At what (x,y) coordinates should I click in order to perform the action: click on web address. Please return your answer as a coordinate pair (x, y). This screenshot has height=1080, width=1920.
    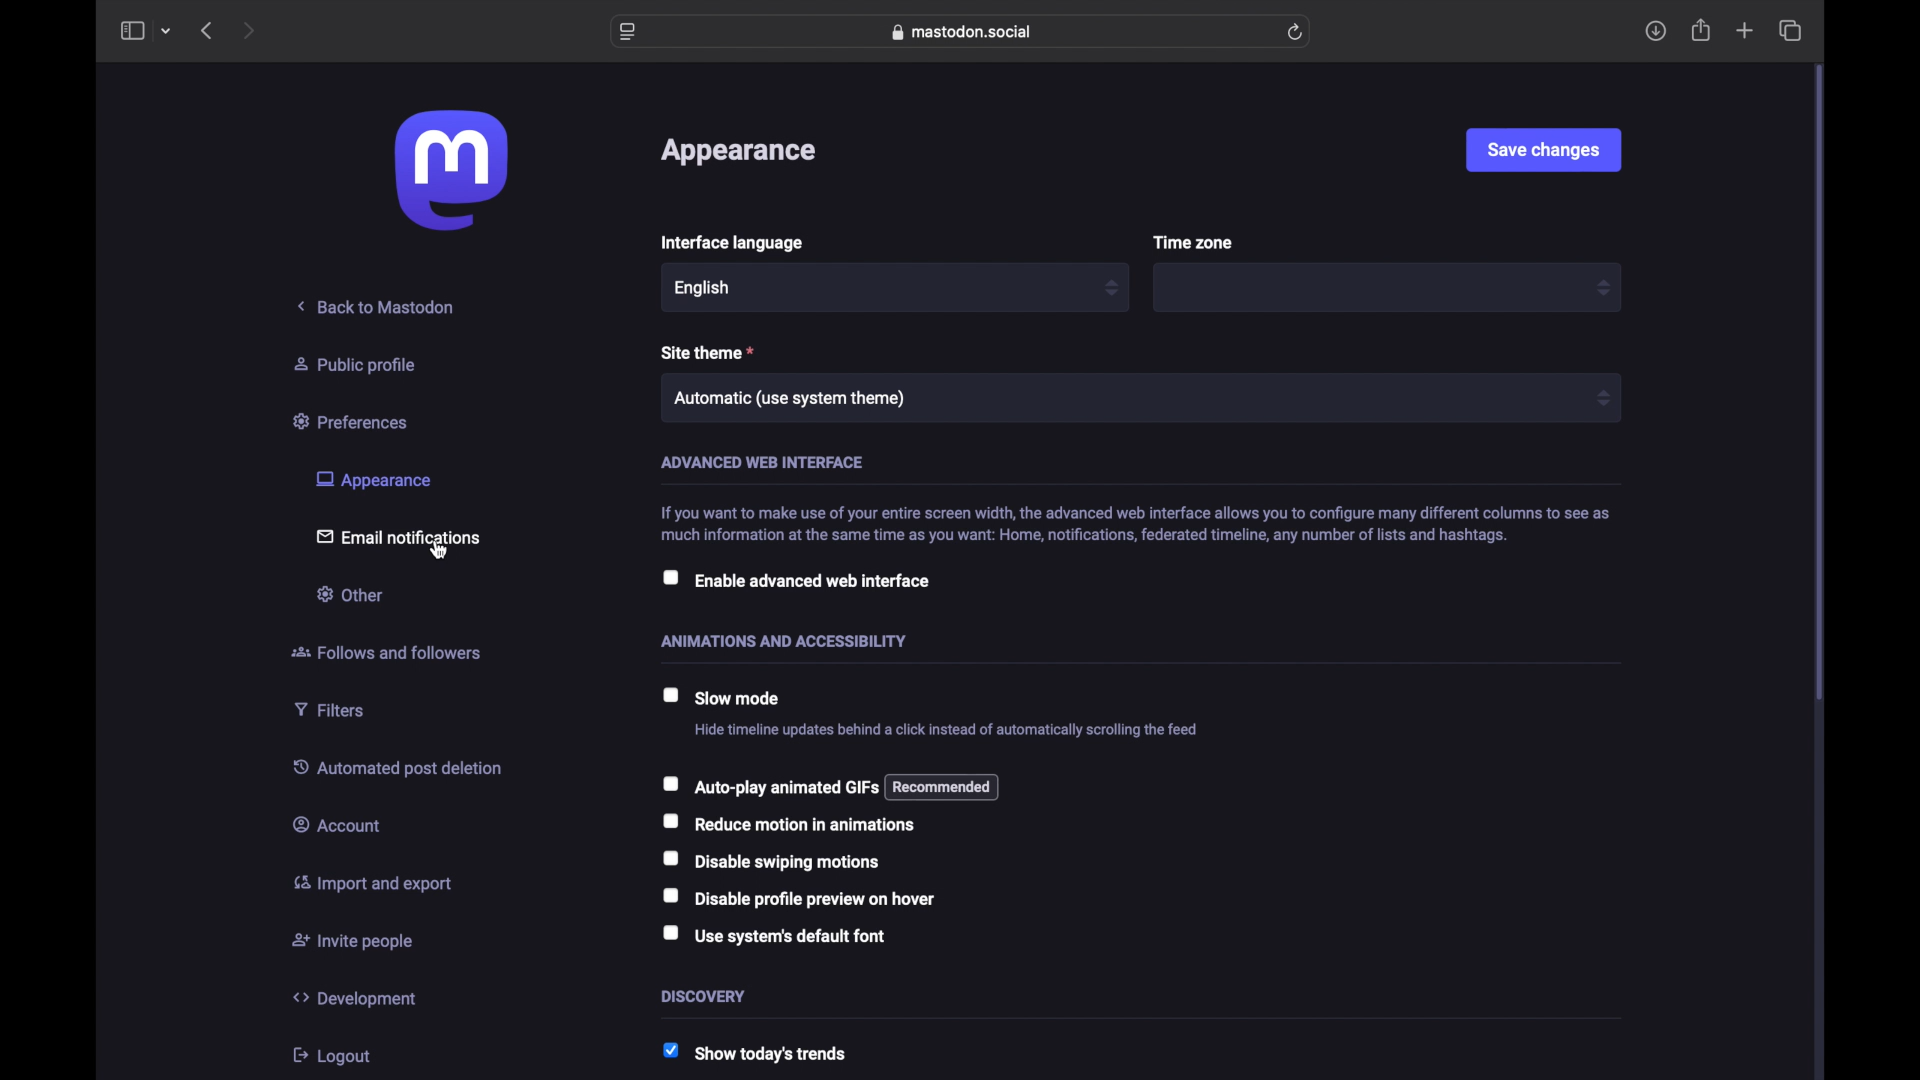
    Looking at the image, I should click on (962, 32).